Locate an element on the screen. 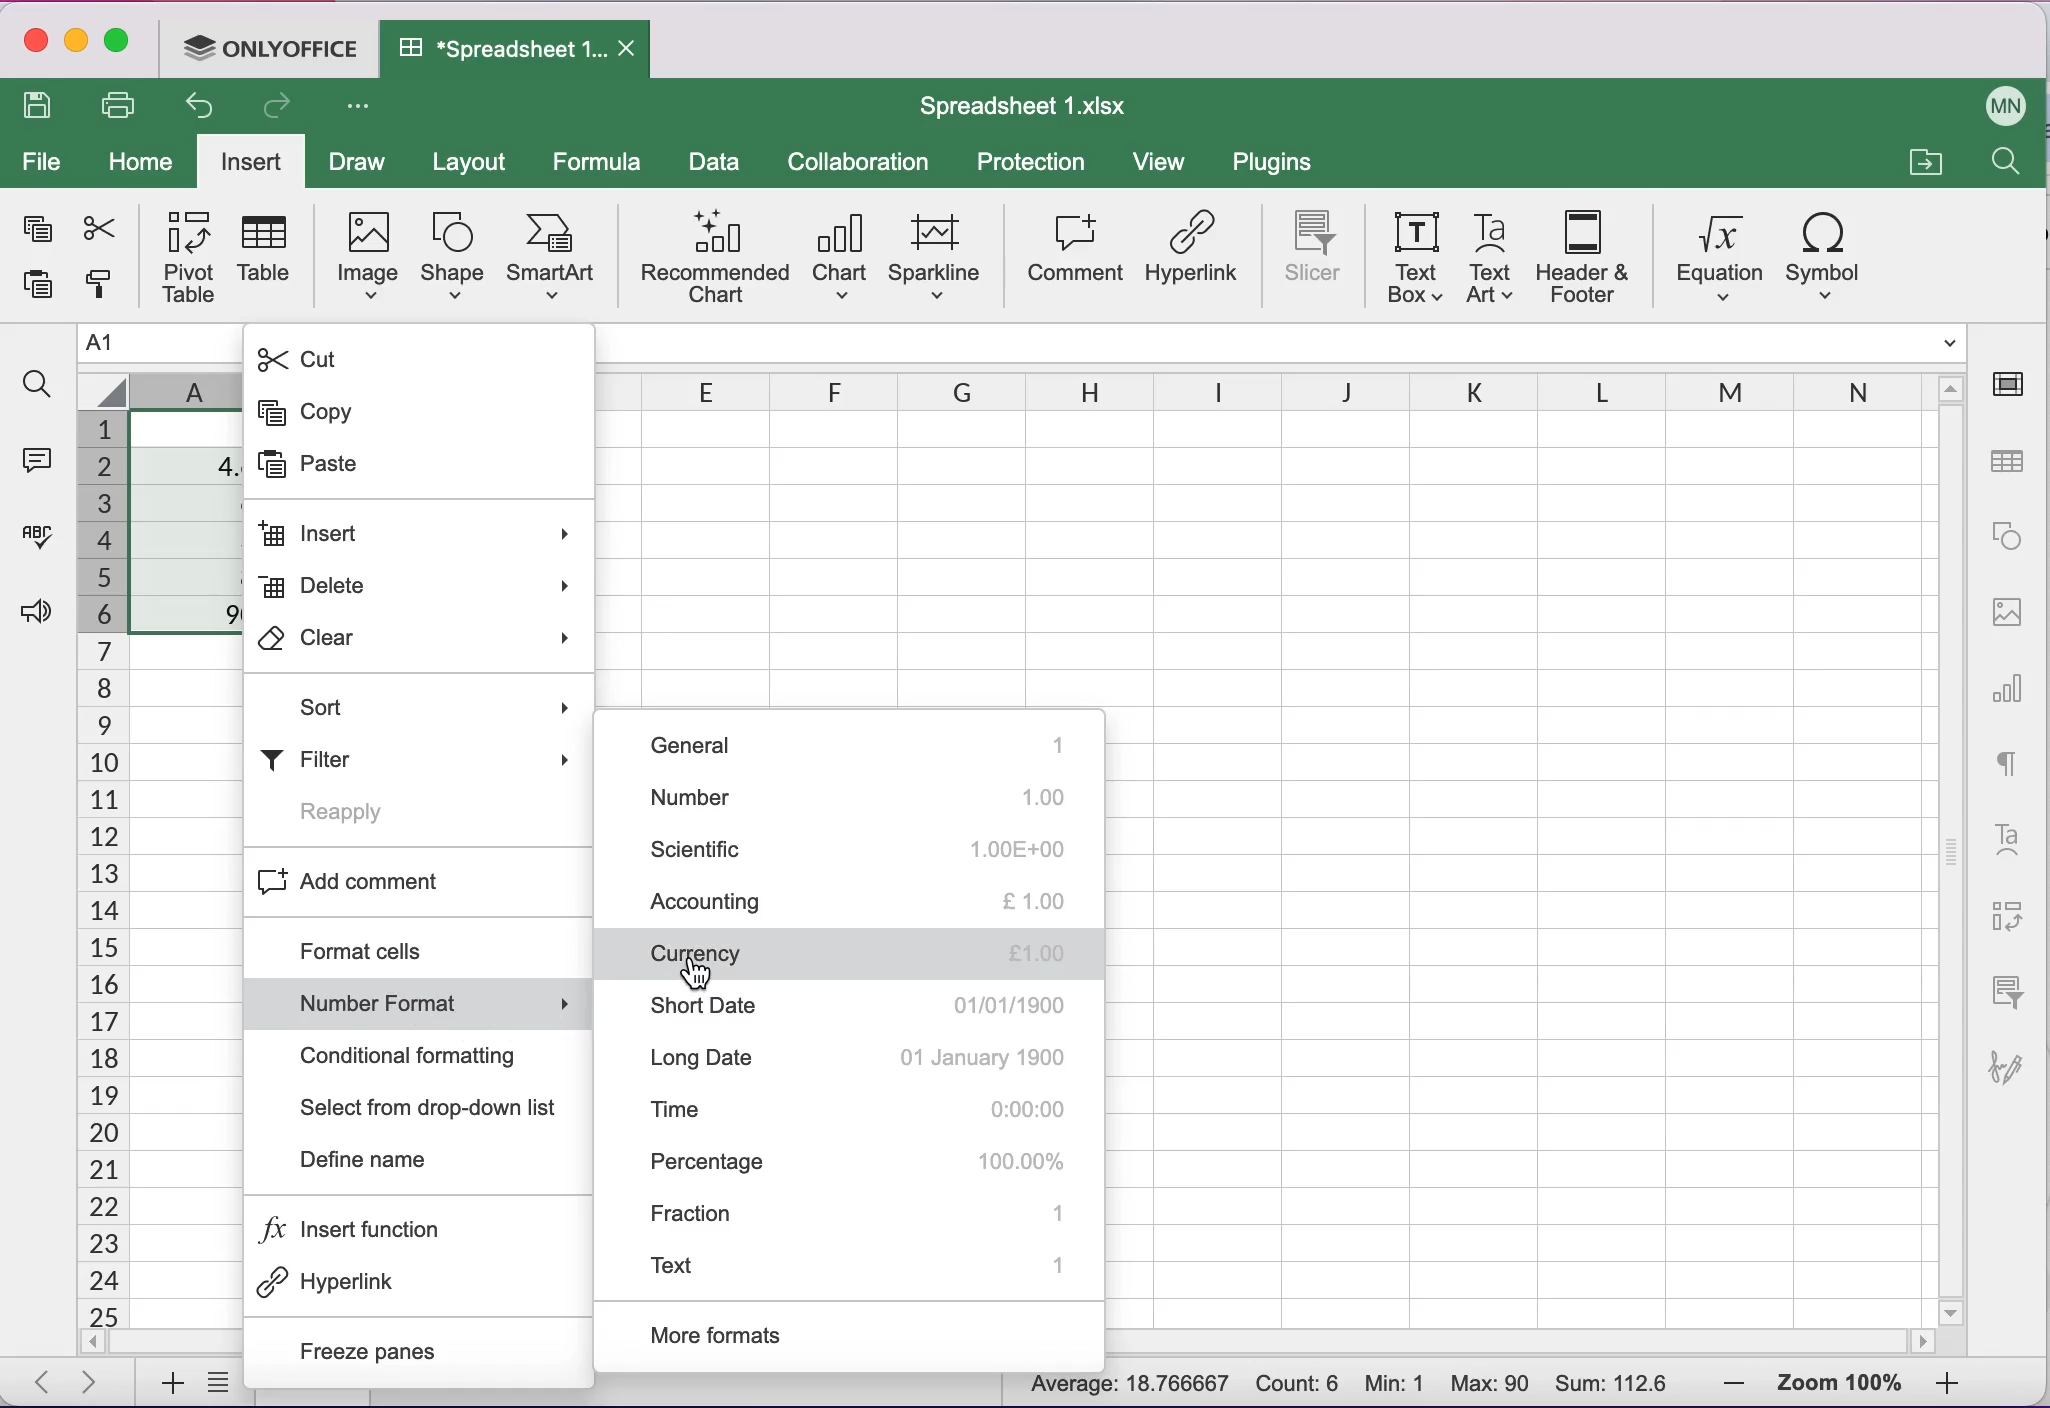 This screenshot has height=1408, width=2050. User name is located at coordinates (1999, 104).